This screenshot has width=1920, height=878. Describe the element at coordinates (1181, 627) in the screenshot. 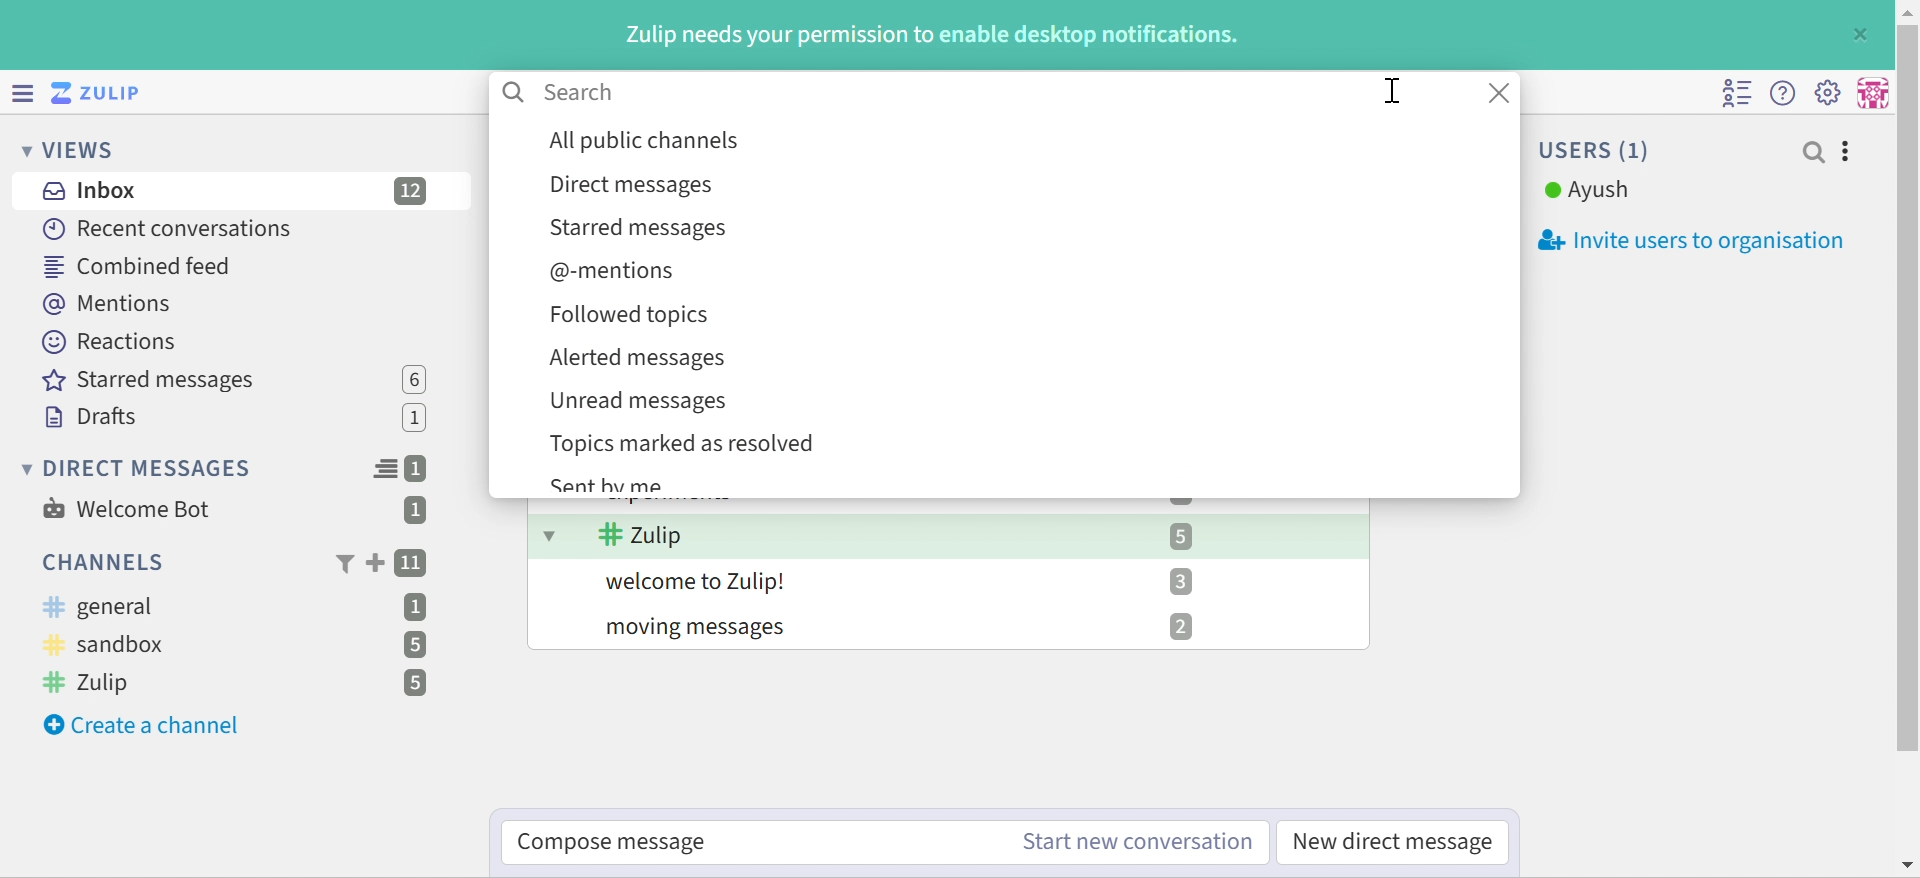

I see `2` at that location.